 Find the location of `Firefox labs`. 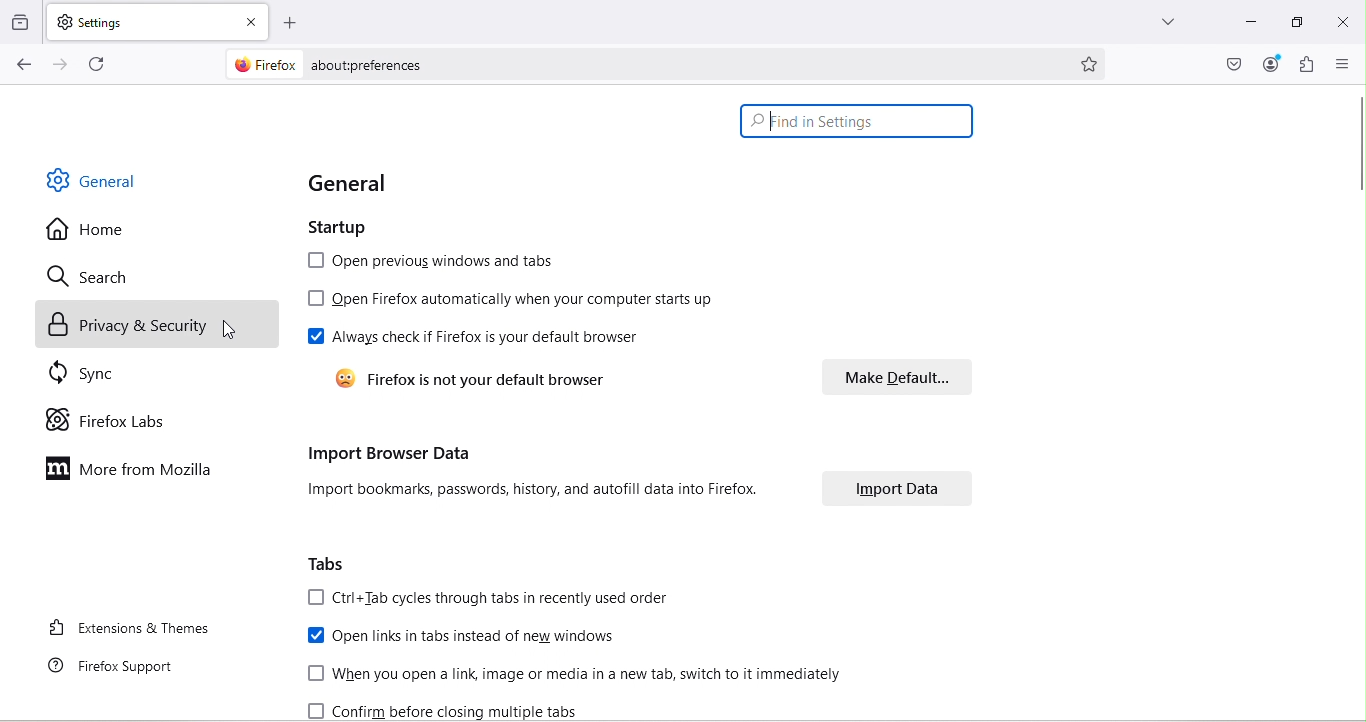

Firefox labs is located at coordinates (107, 420).